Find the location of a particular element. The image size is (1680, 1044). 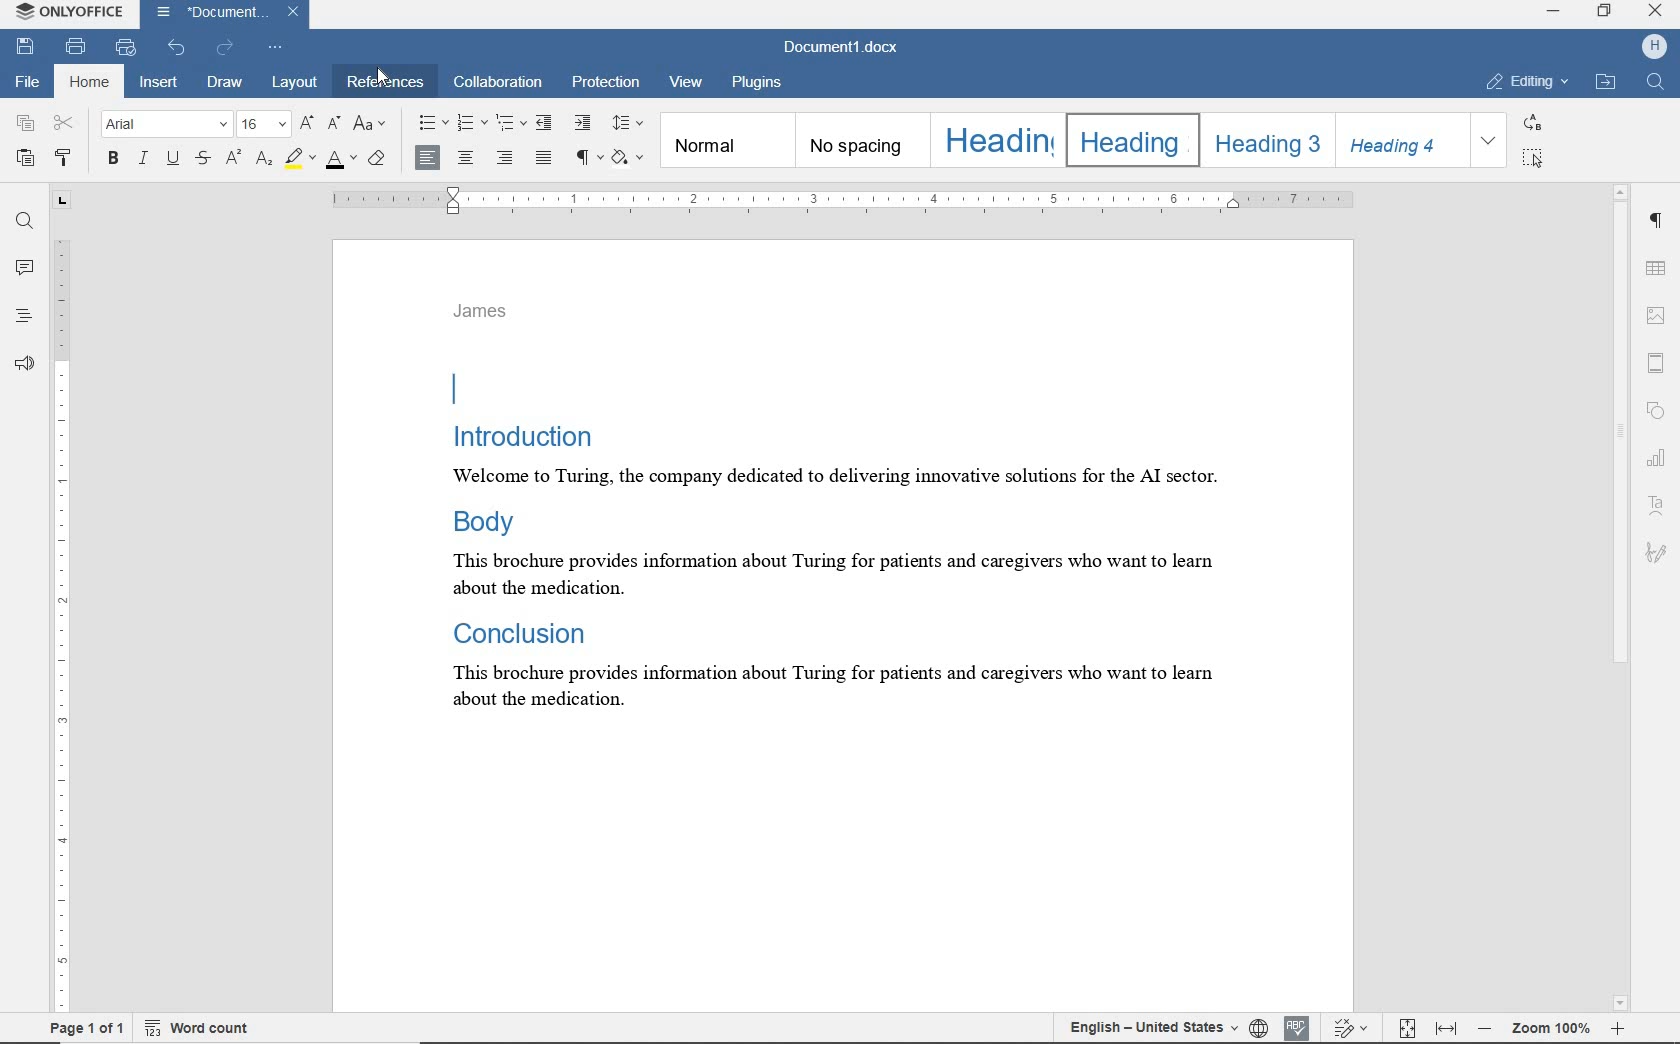

draw is located at coordinates (225, 84).